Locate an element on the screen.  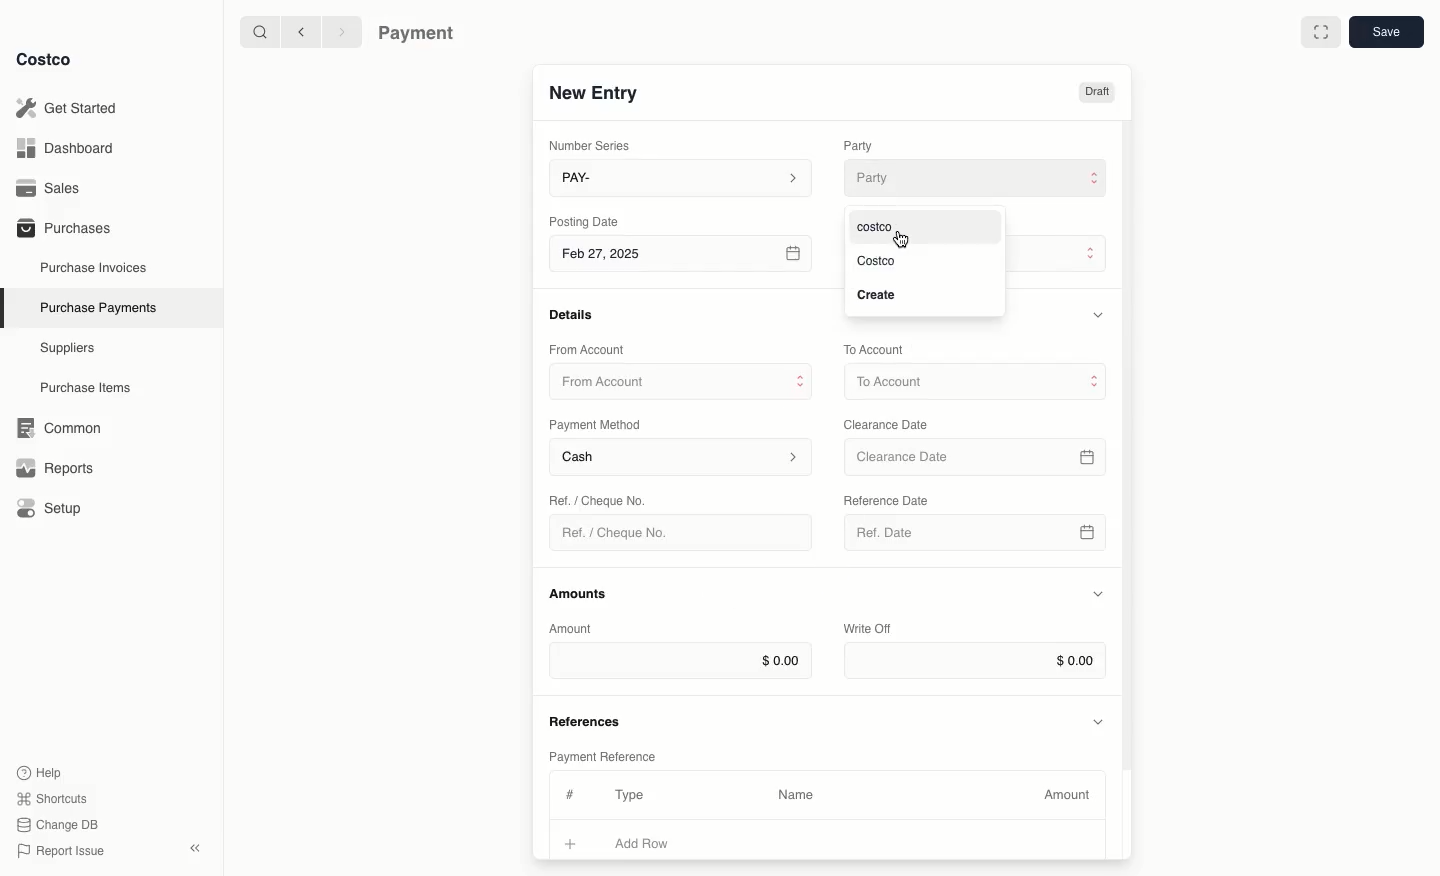
Back is located at coordinates (301, 31).